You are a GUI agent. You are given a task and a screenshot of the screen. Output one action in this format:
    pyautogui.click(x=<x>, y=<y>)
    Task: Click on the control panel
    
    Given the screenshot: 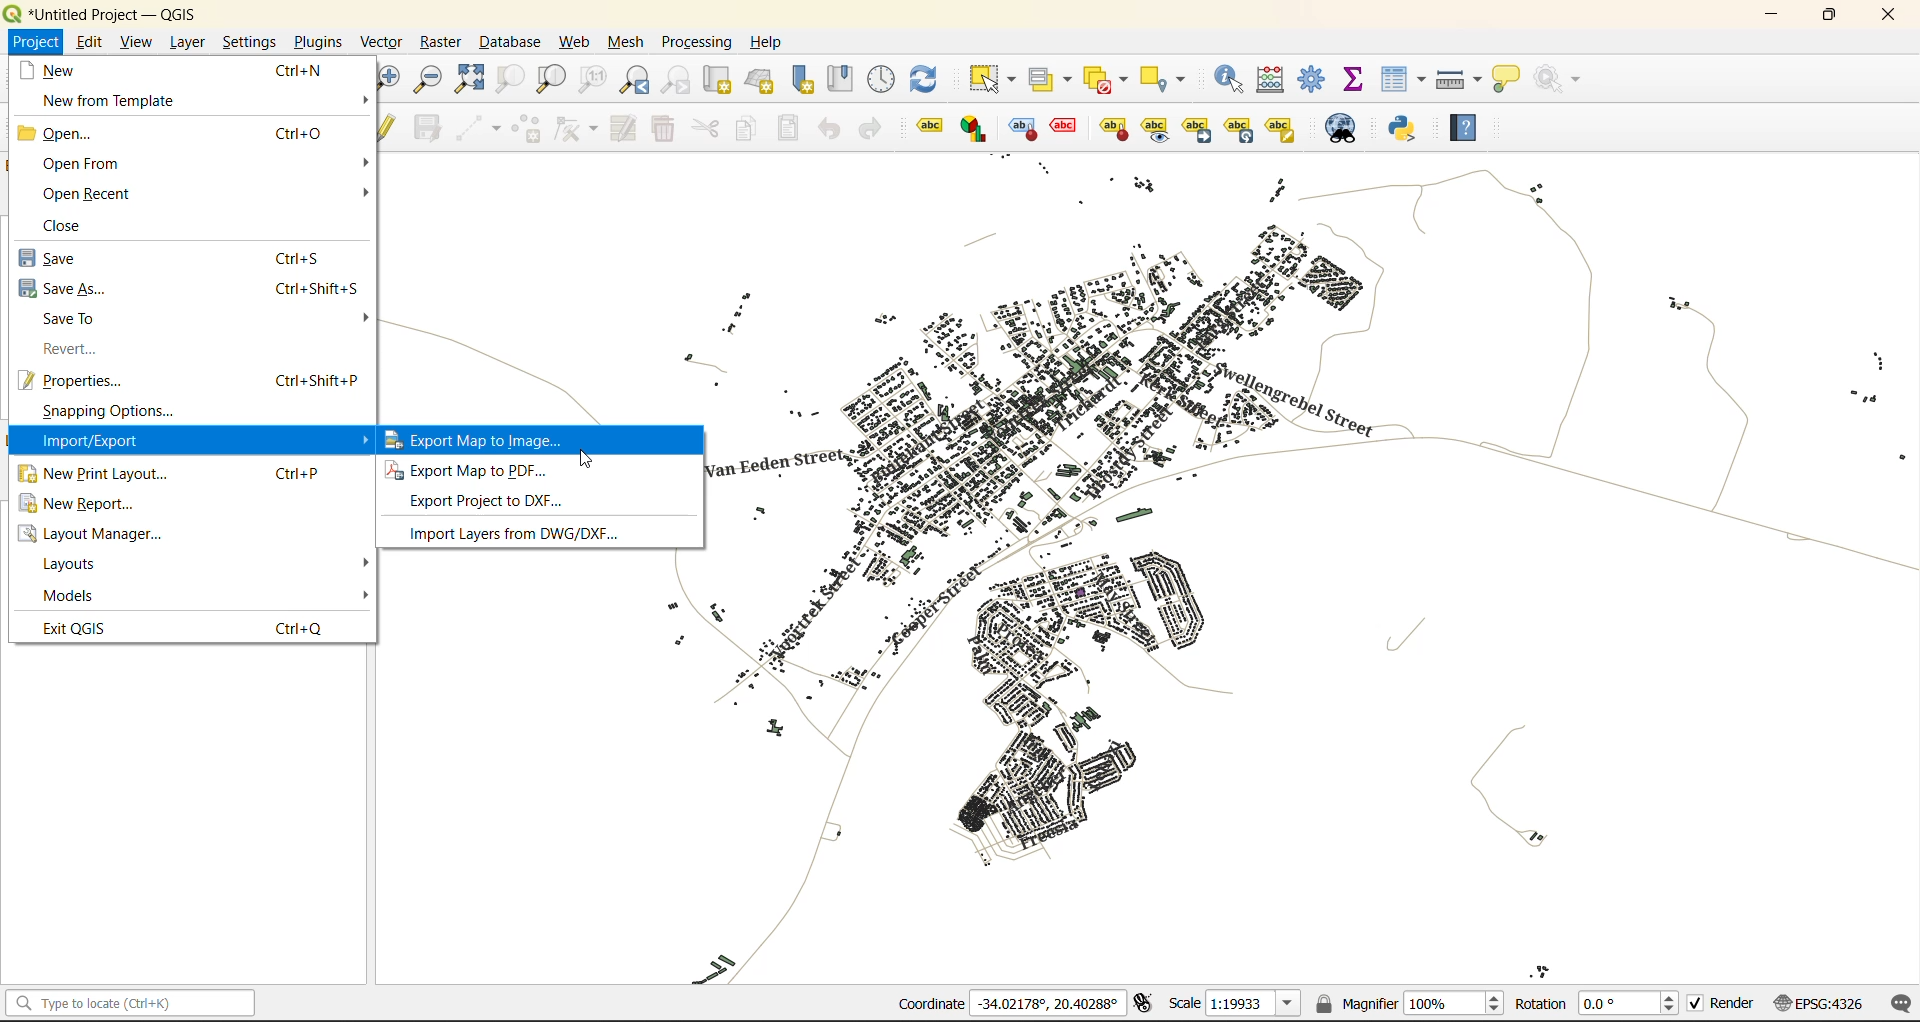 What is the action you would take?
    pyautogui.click(x=884, y=80)
    